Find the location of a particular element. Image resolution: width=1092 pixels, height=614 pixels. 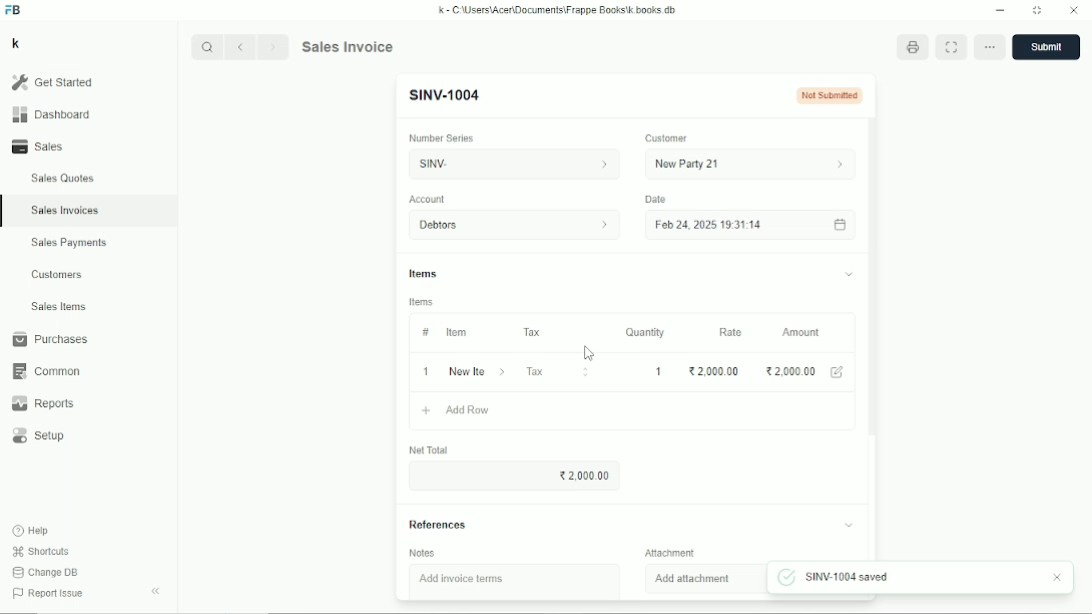

Notes is located at coordinates (422, 553).